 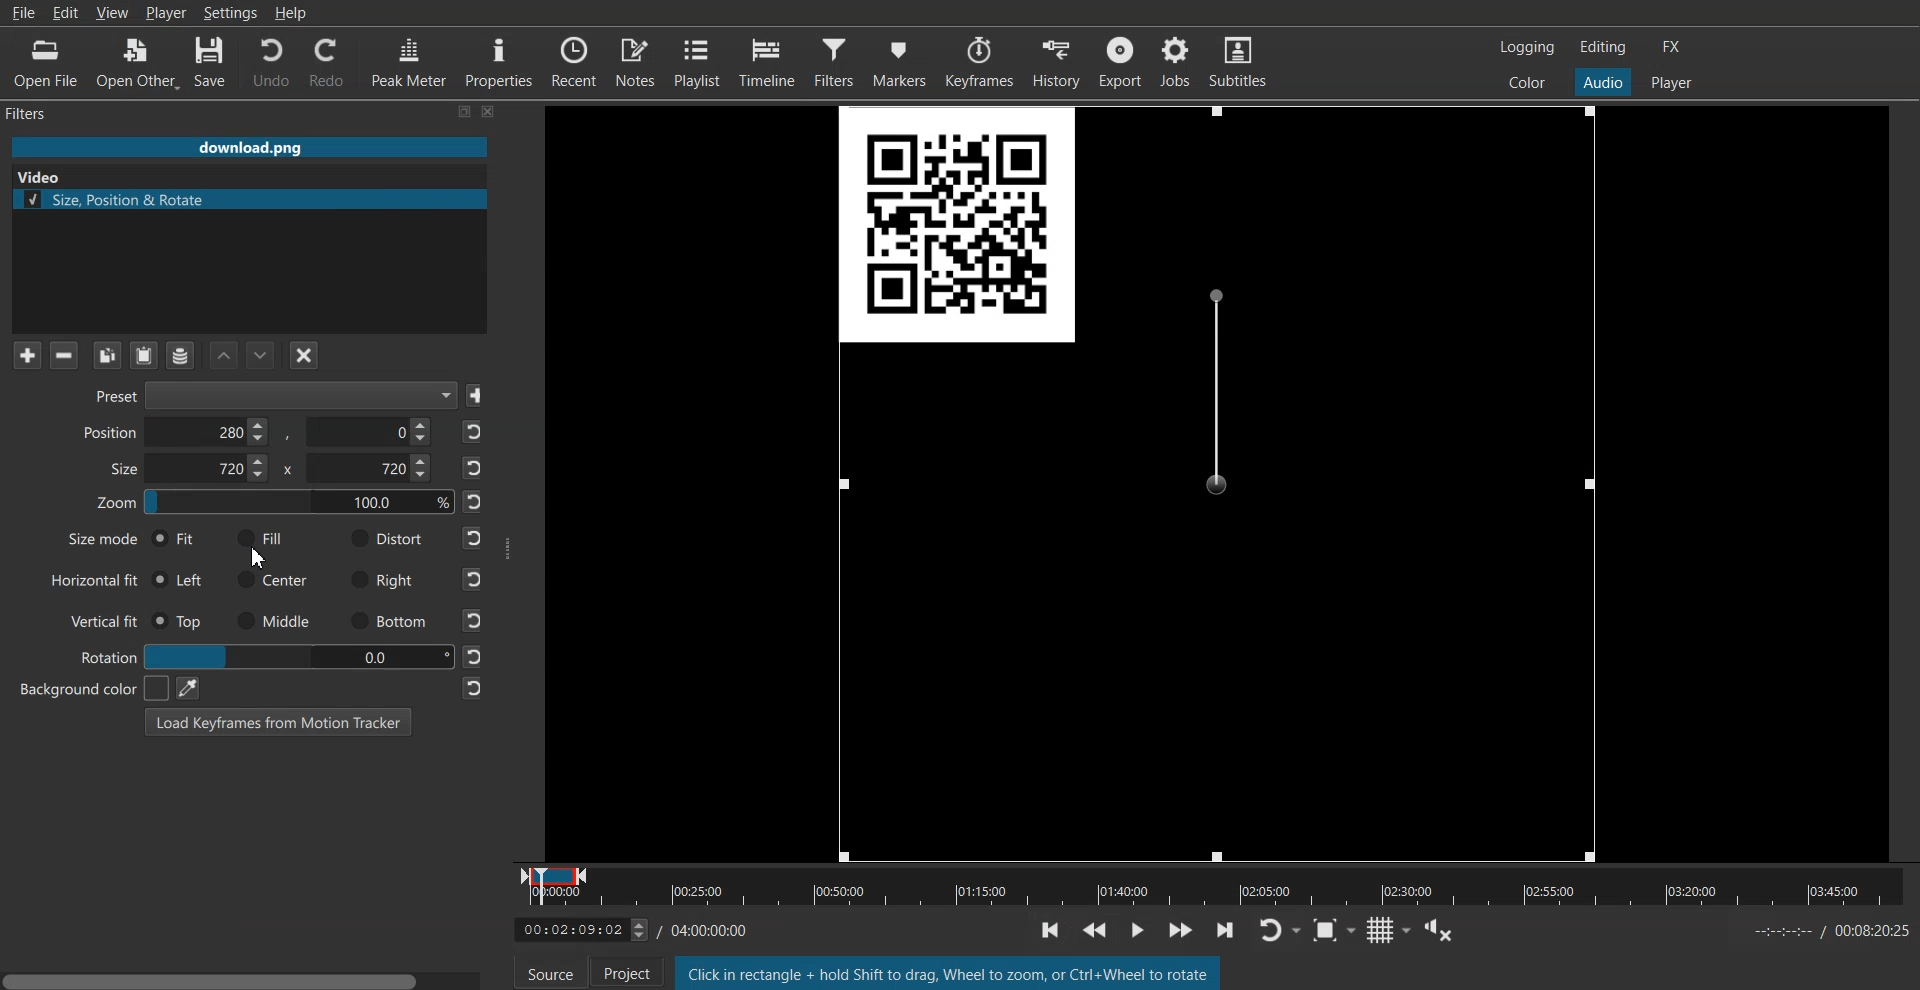 What do you see at coordinates (249, 146) in the screenshot?
I see `File Name` at bounding box center [249, 146].